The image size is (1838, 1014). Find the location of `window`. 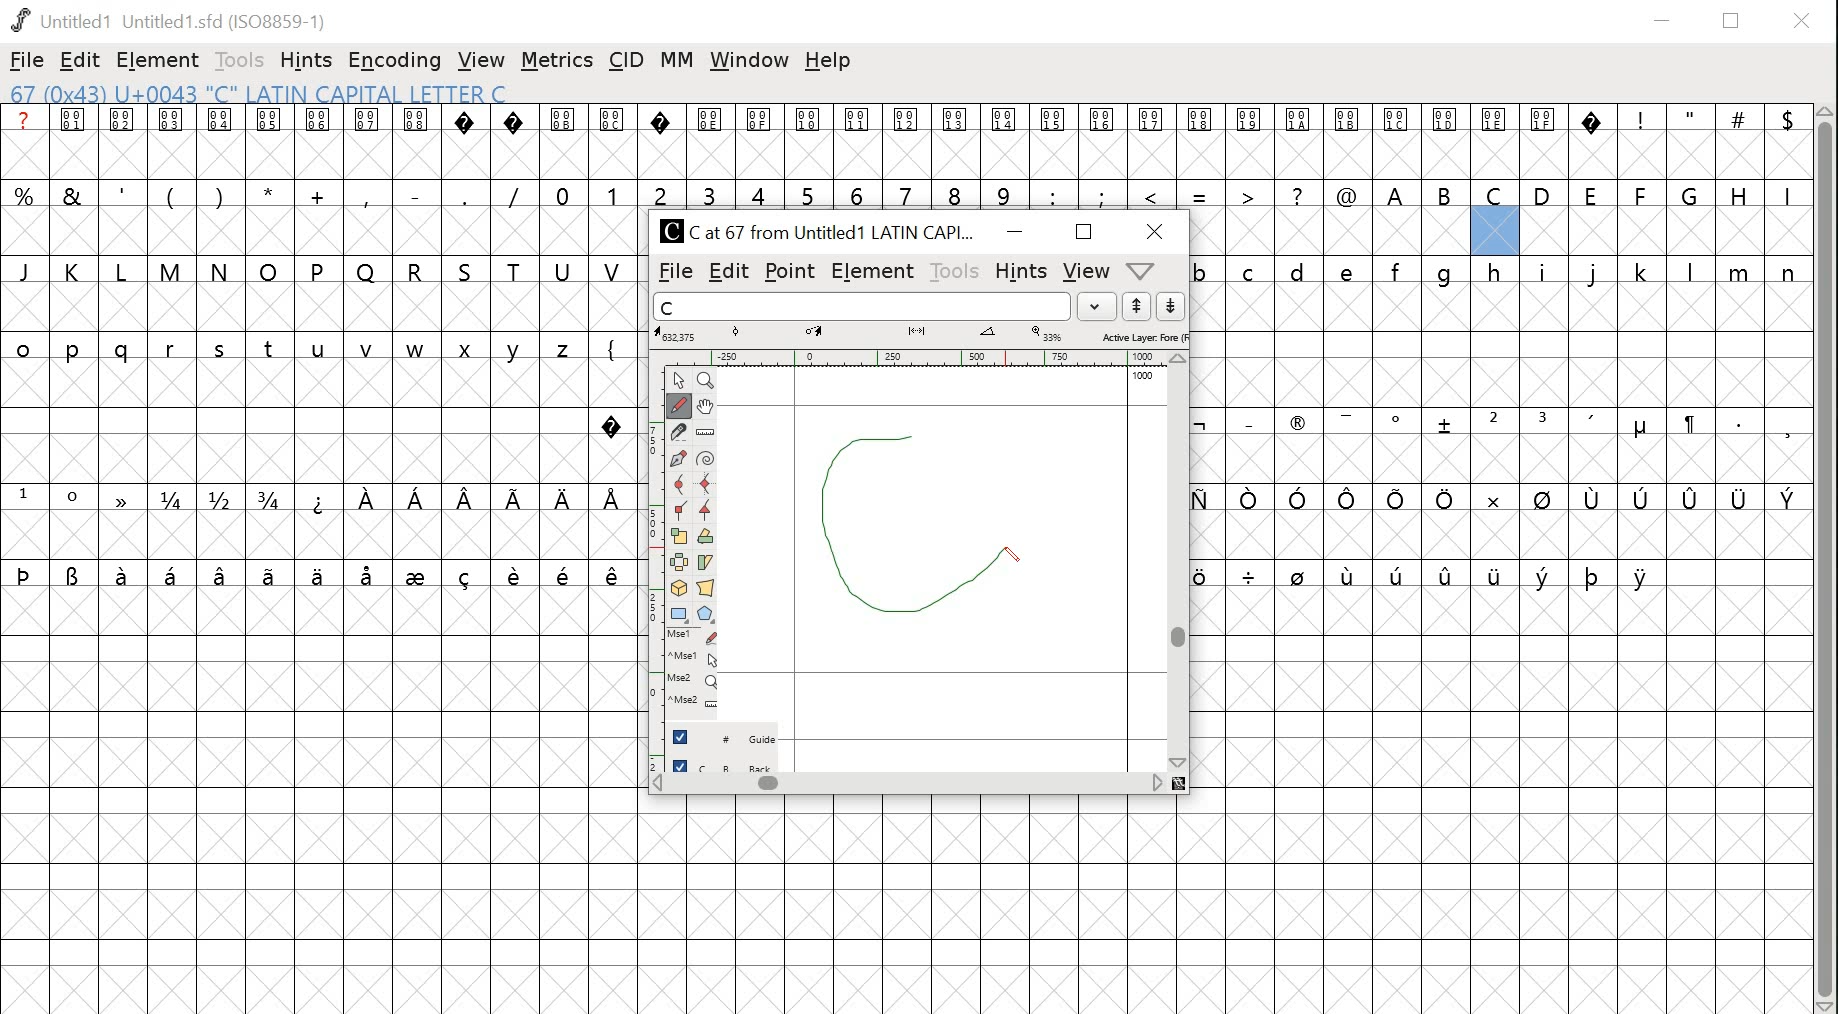

window is located at coordinates (751, 64).